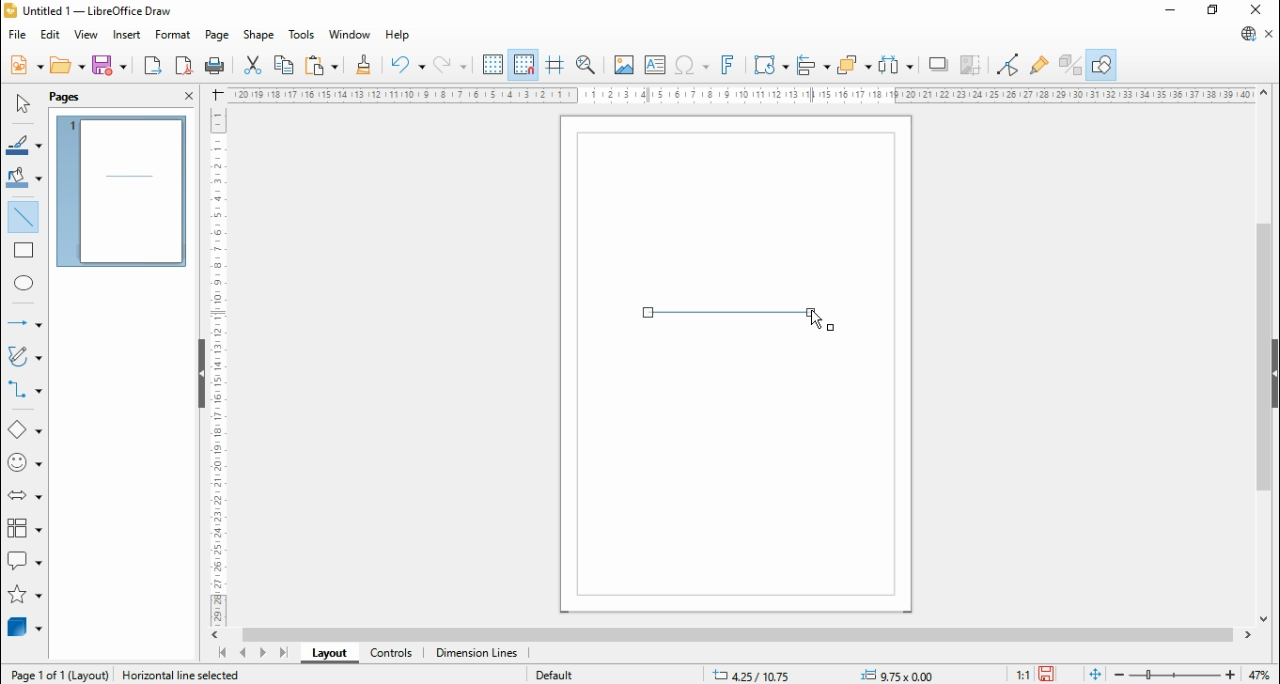 The height and width of the screenshot is (684, 1280). Describe the element at coordinates (242, 653) in the screenshot. I see `previous page` at that location.